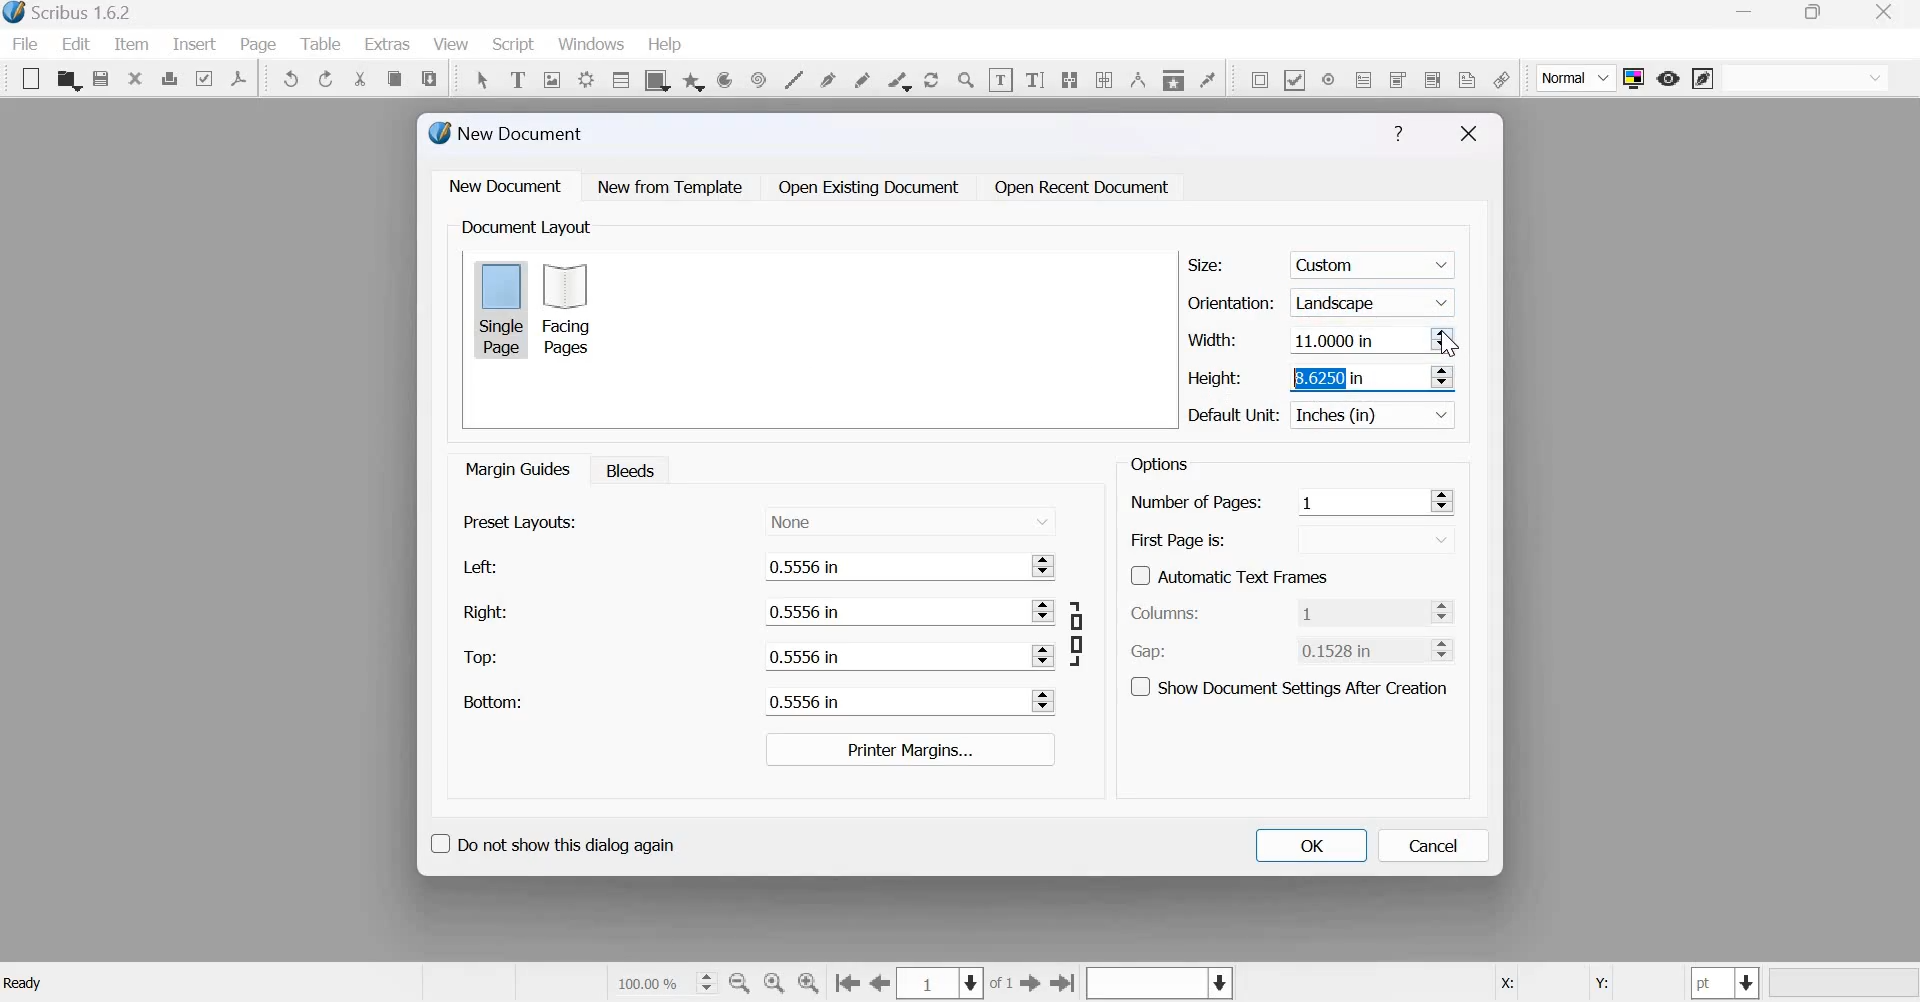 Image resolution: width=1920 pixels, height=1002 pixels. What do you see at coordinates (1703, 80) in the screenshot?
I see `edit in preview mode` at bounding box center [1703, 80].